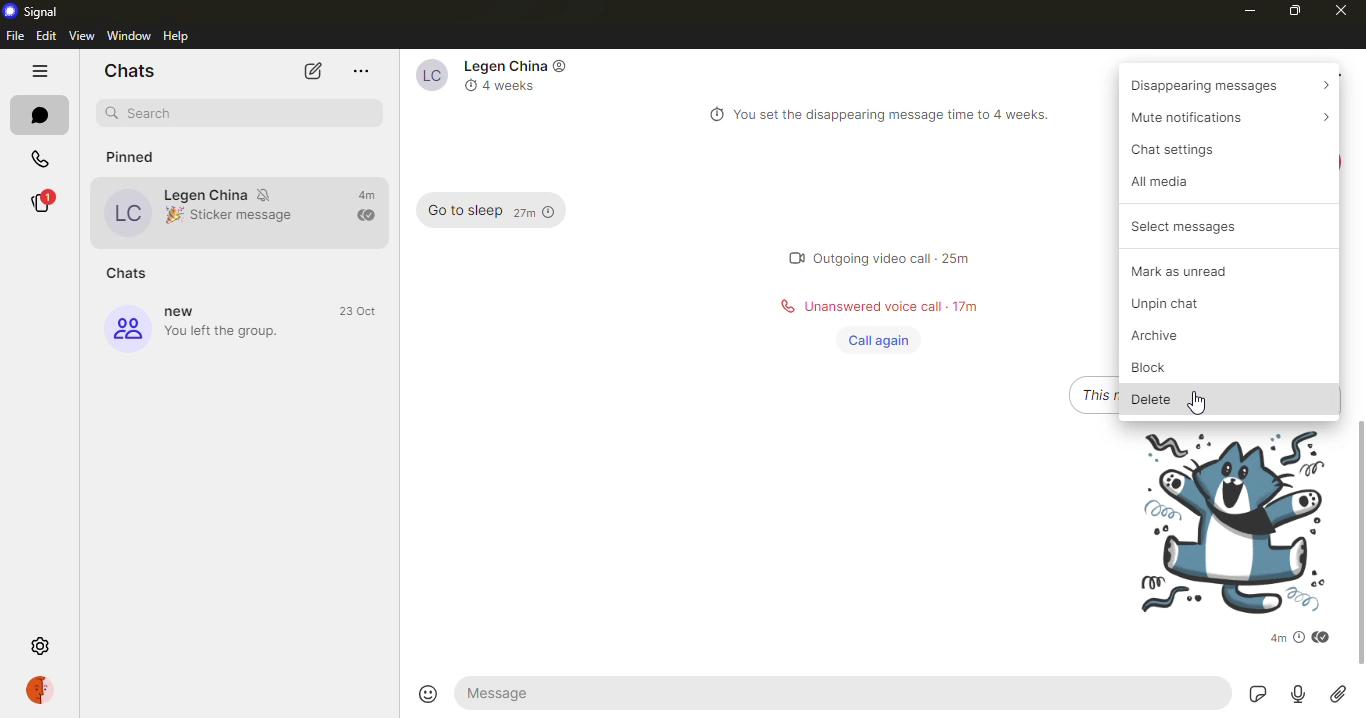 This screenshot has height=718, width=1366. I want to click on Call logo, so click(783, 306).